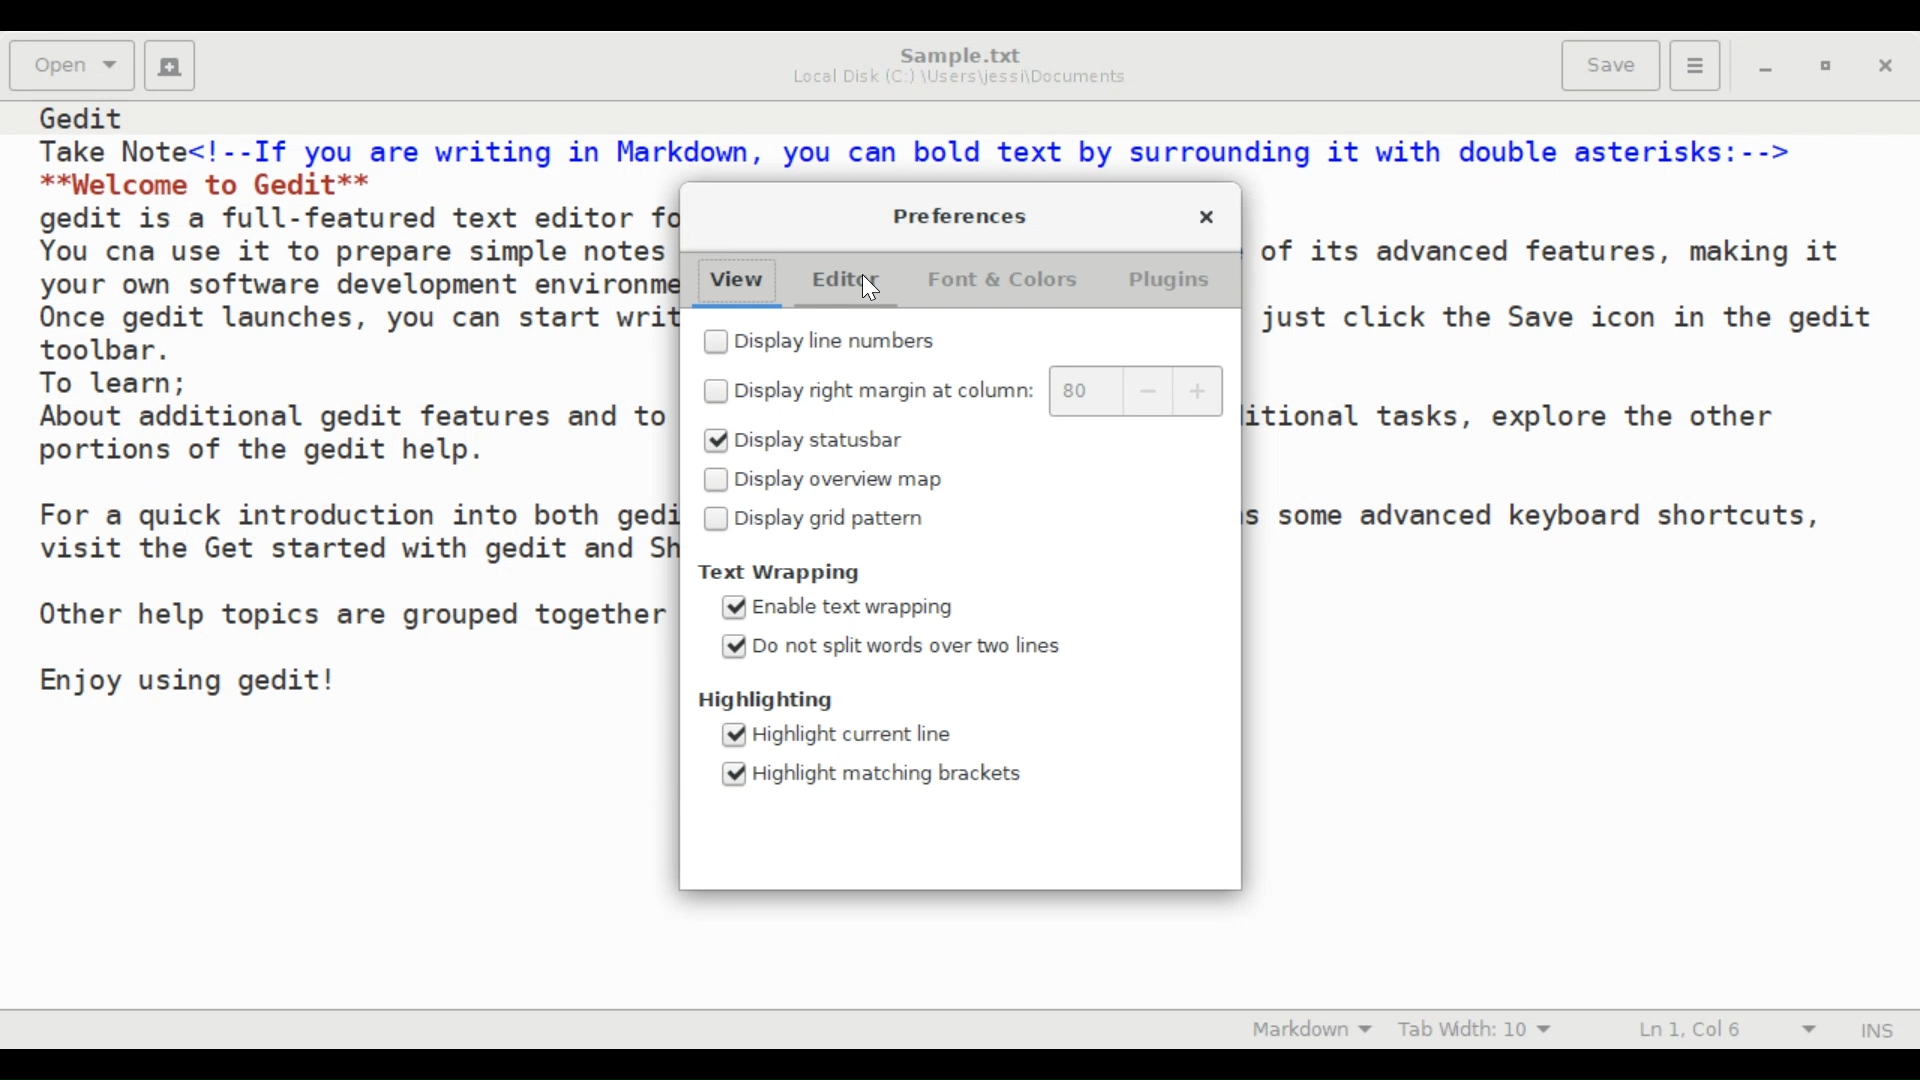  I want to click on Open, so click(73, 64).